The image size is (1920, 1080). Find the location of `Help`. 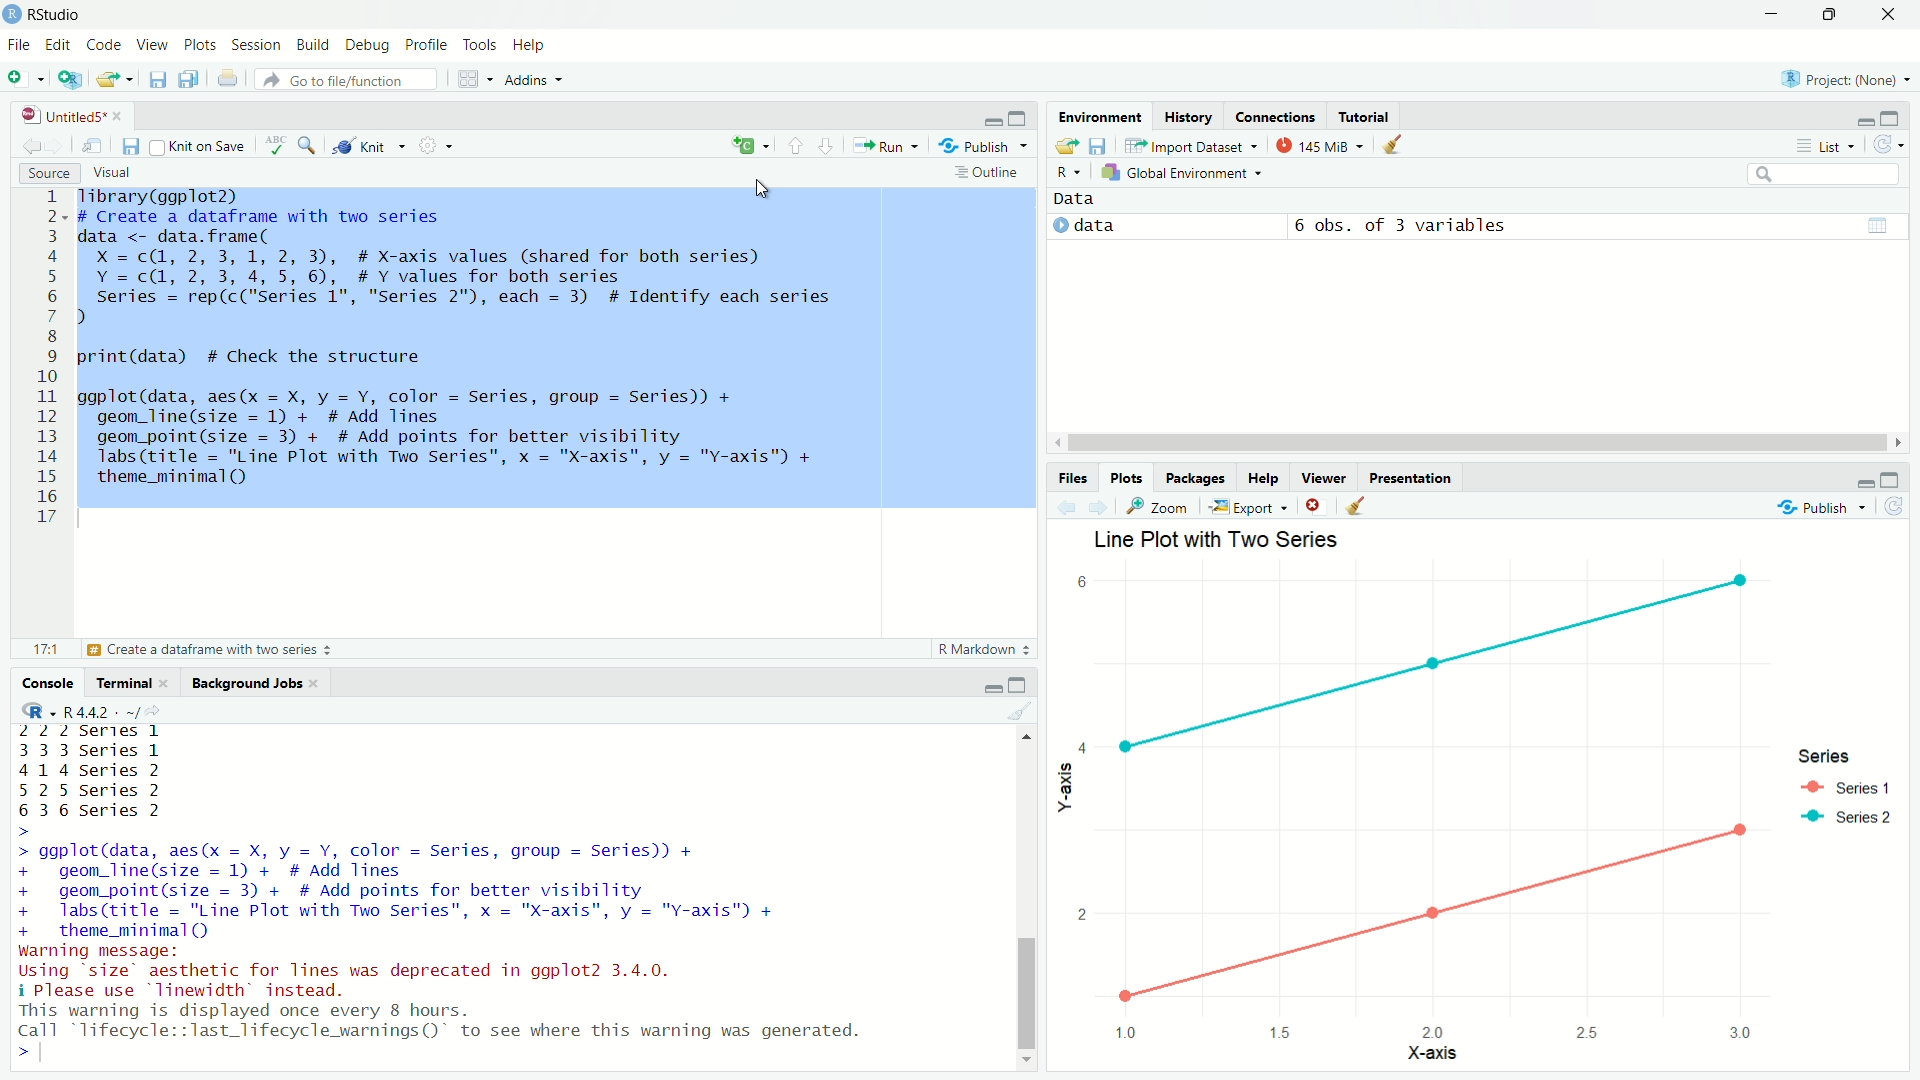

Help is located at coordinates (1261, 477).